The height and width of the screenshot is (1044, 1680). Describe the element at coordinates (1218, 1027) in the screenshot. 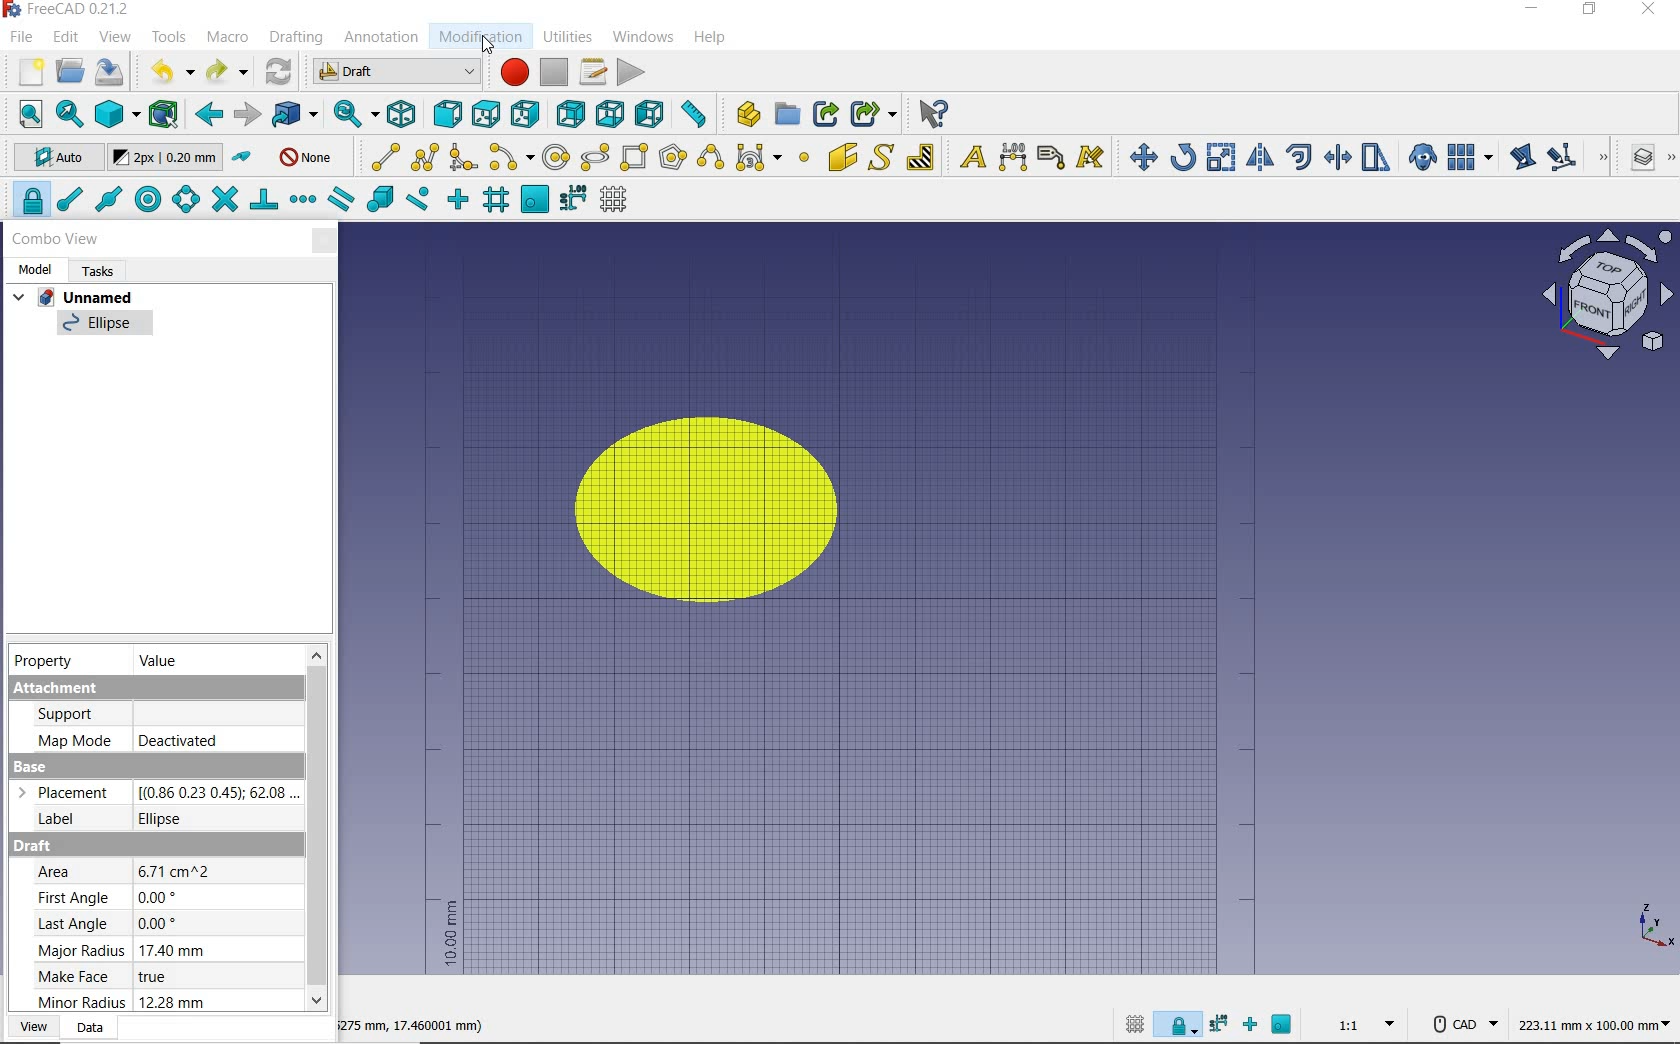

I see `snap dimension` at that location.